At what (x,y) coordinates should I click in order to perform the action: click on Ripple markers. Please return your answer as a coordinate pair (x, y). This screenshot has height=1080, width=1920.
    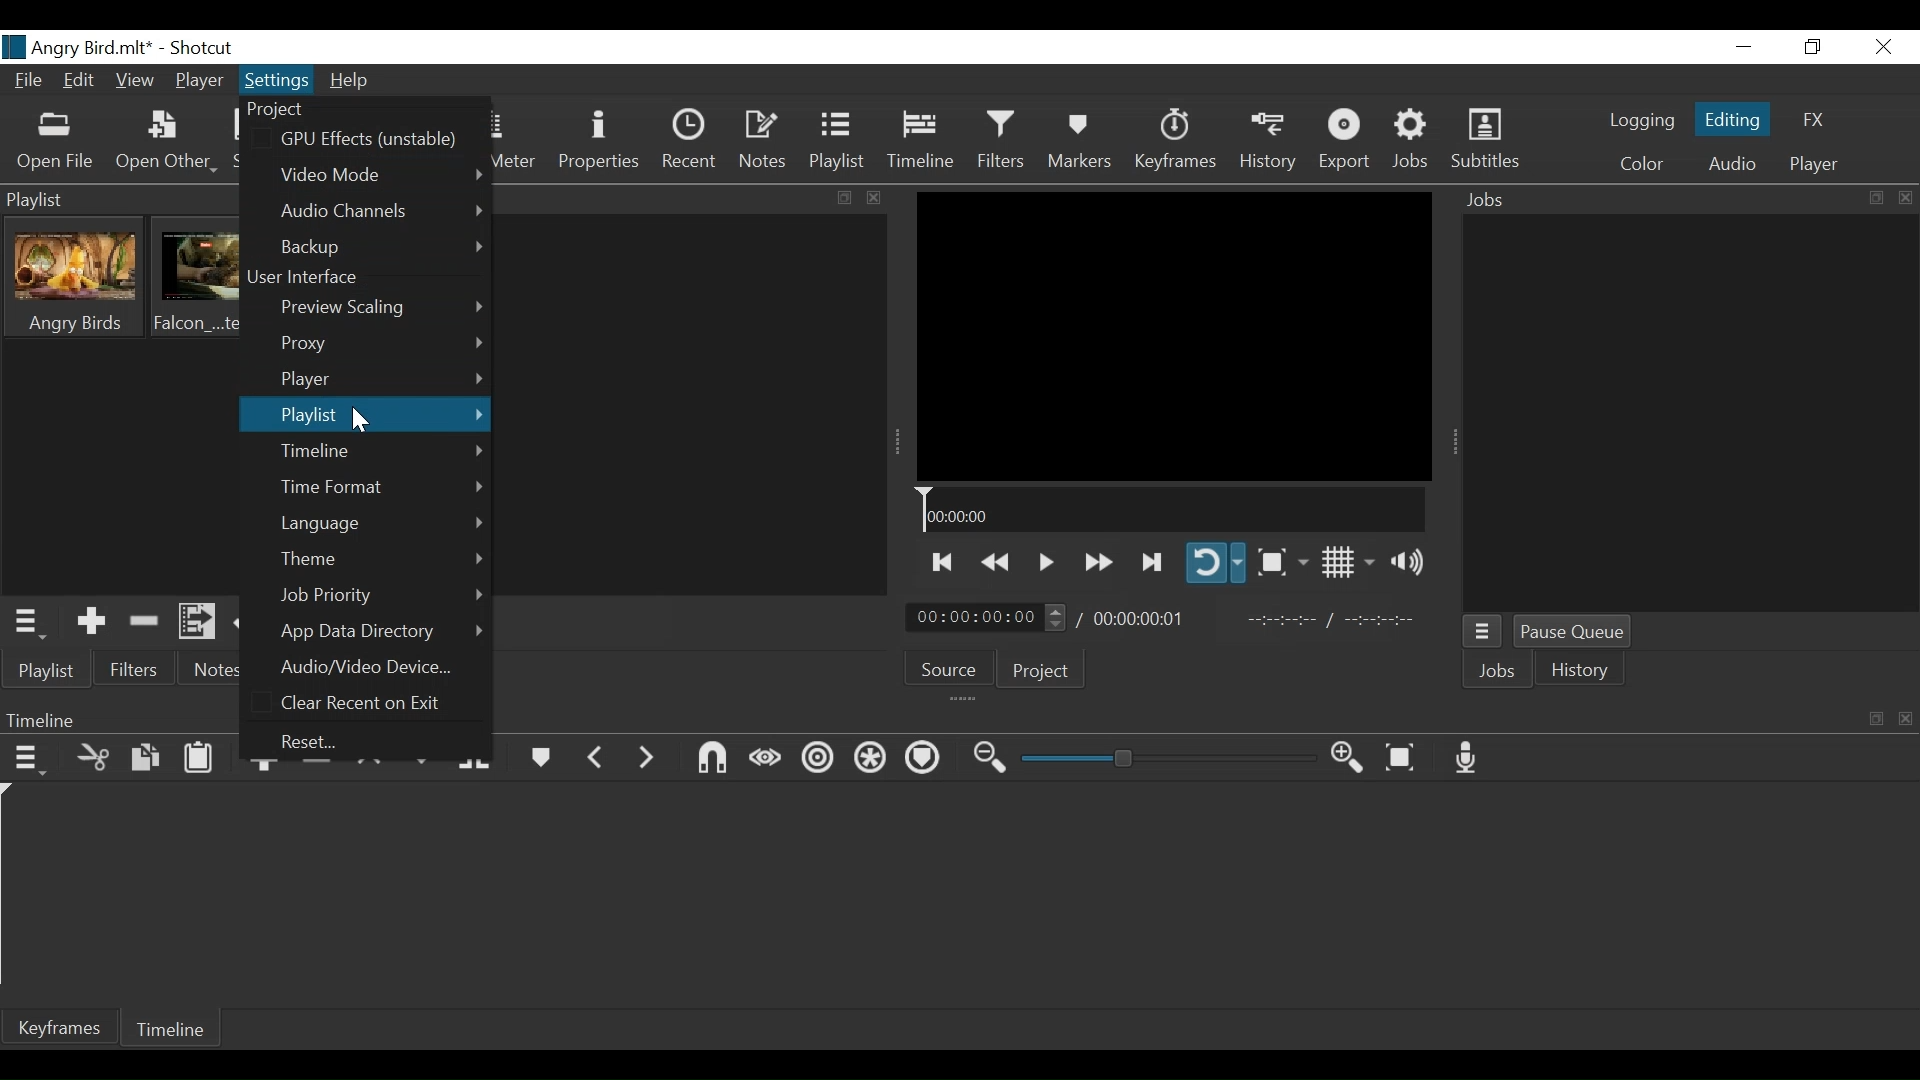
    Looking at the image, I should click on (925, 759).